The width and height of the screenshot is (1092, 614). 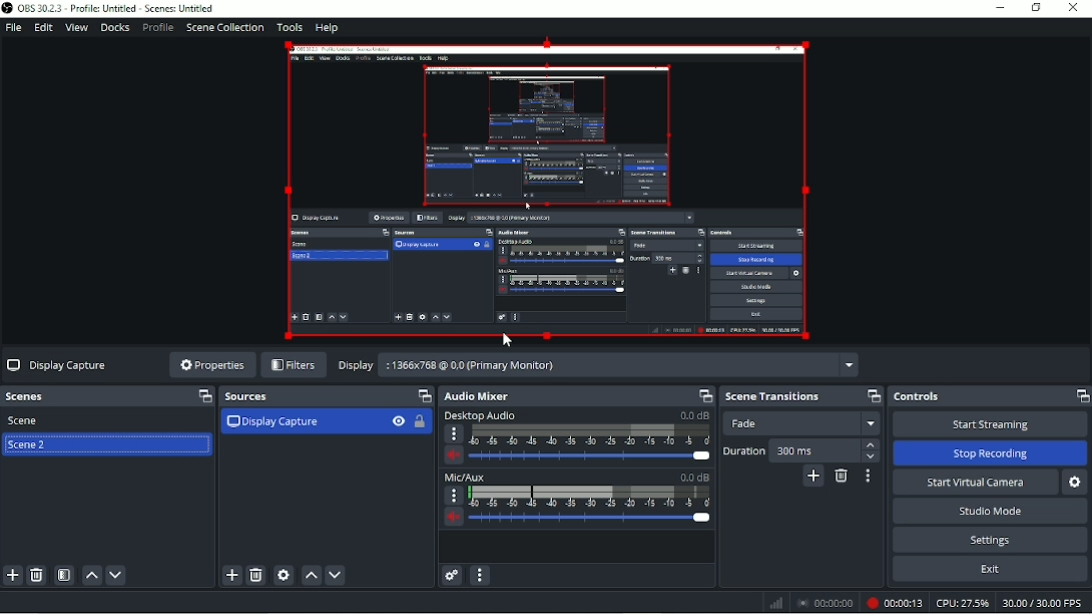 What do you see at coordinates (1074, 9) in the screenshot?
I see `Close` at bounding box center [1074, 9].